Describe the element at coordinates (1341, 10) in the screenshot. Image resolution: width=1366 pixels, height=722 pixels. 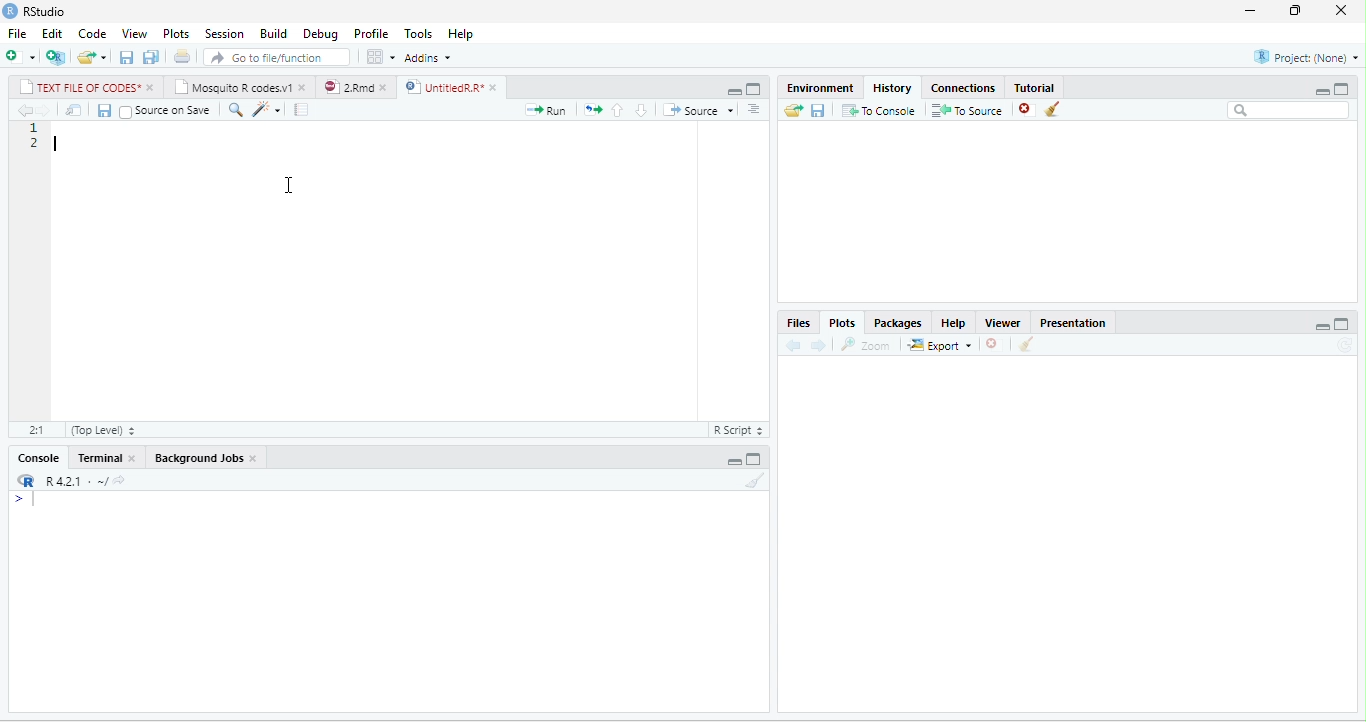
I see `close` at that location.